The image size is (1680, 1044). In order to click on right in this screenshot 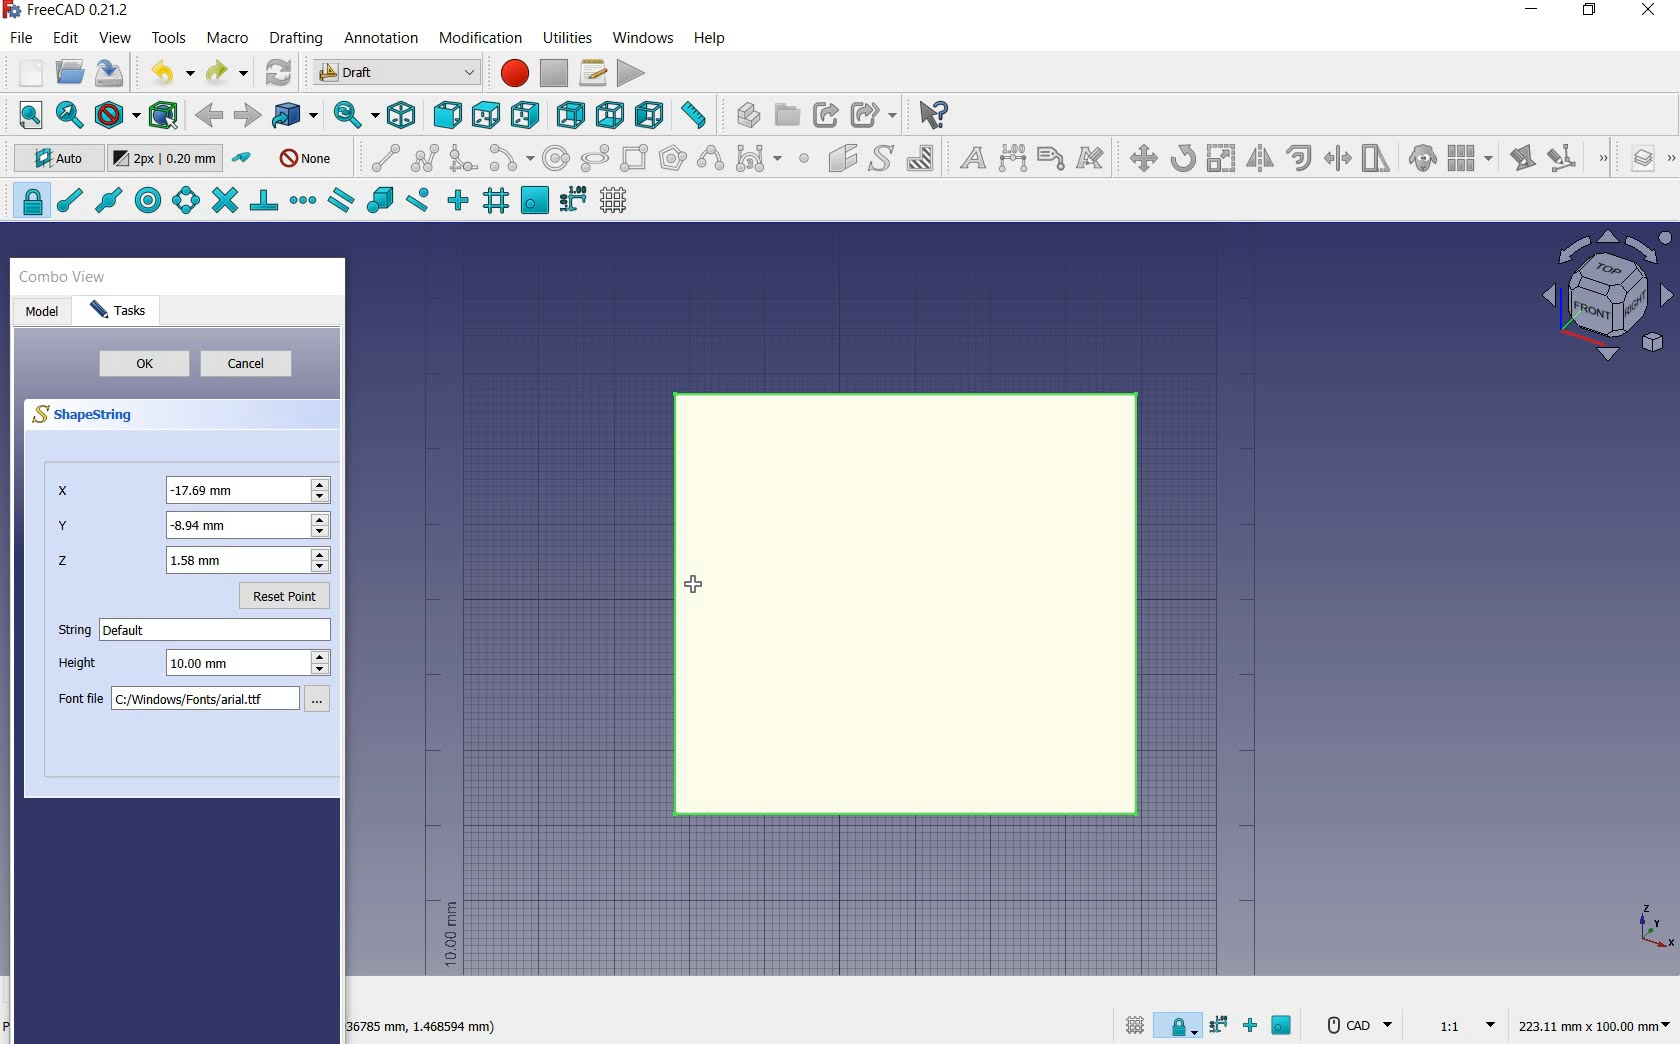, I will do `click(529, 115)`.